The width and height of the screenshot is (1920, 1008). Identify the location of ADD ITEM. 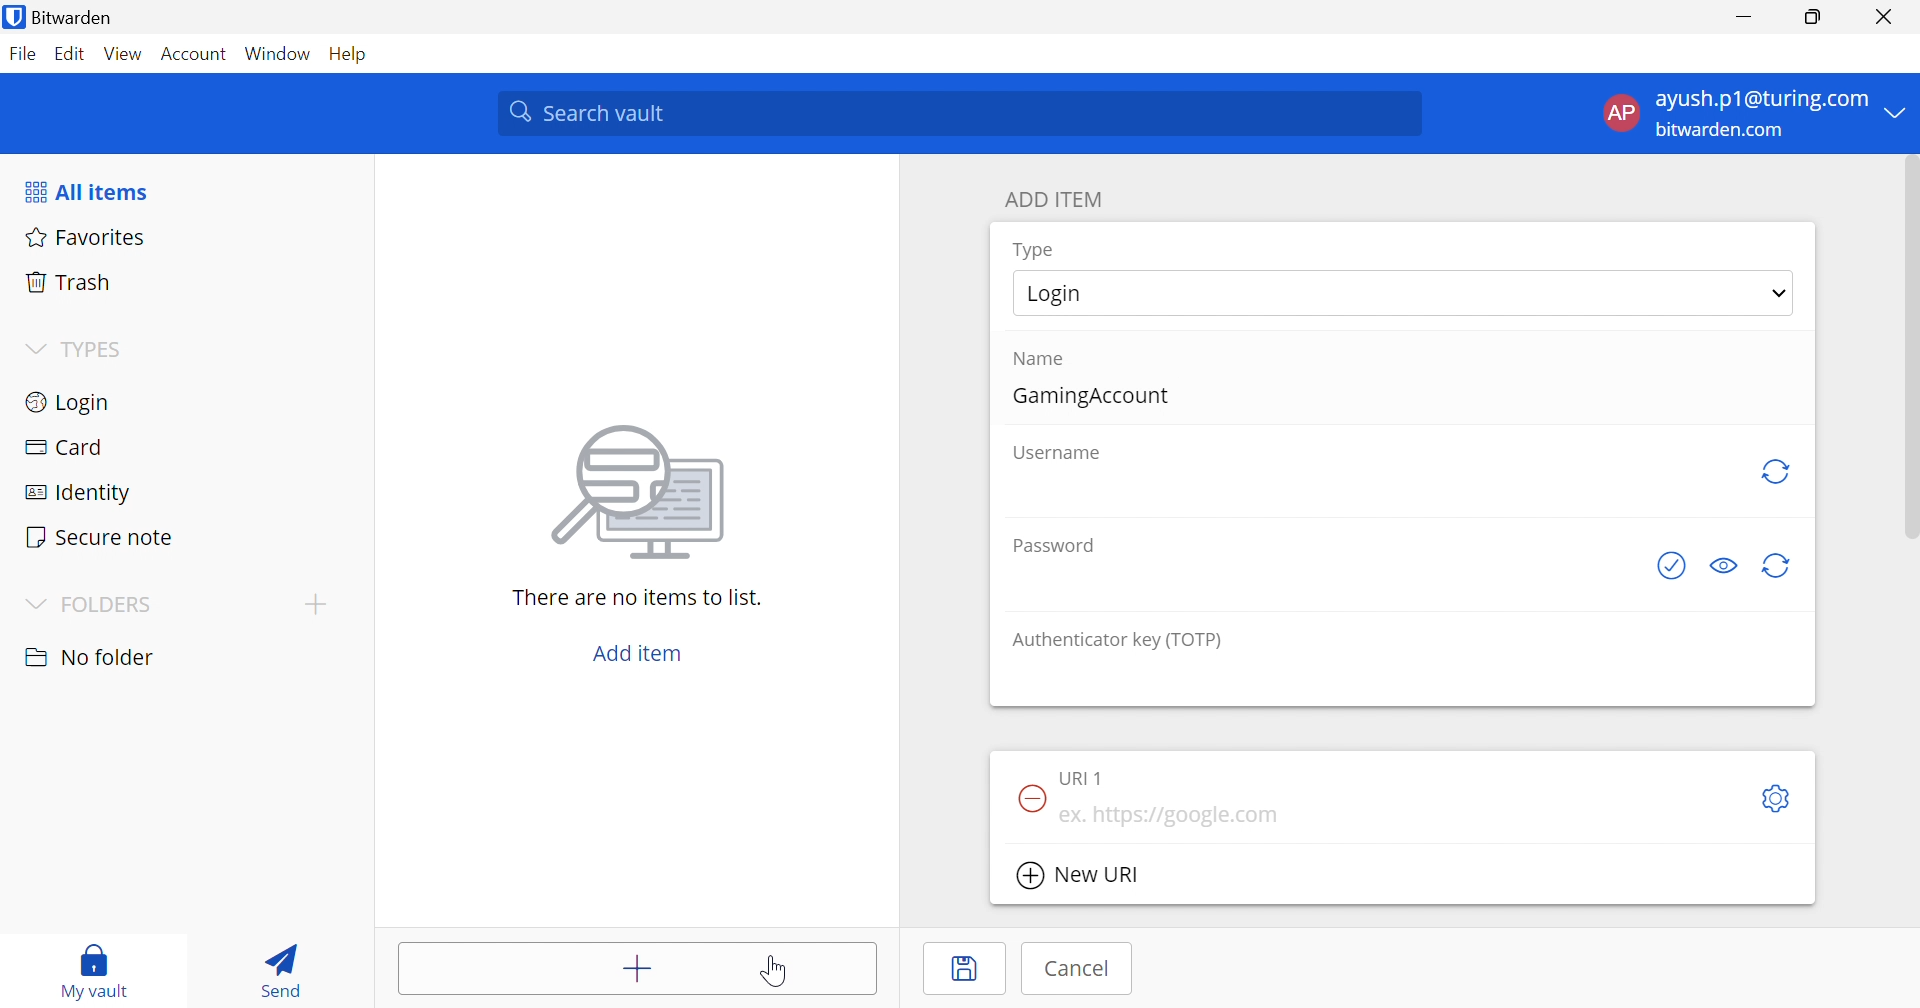
(1059, 201).